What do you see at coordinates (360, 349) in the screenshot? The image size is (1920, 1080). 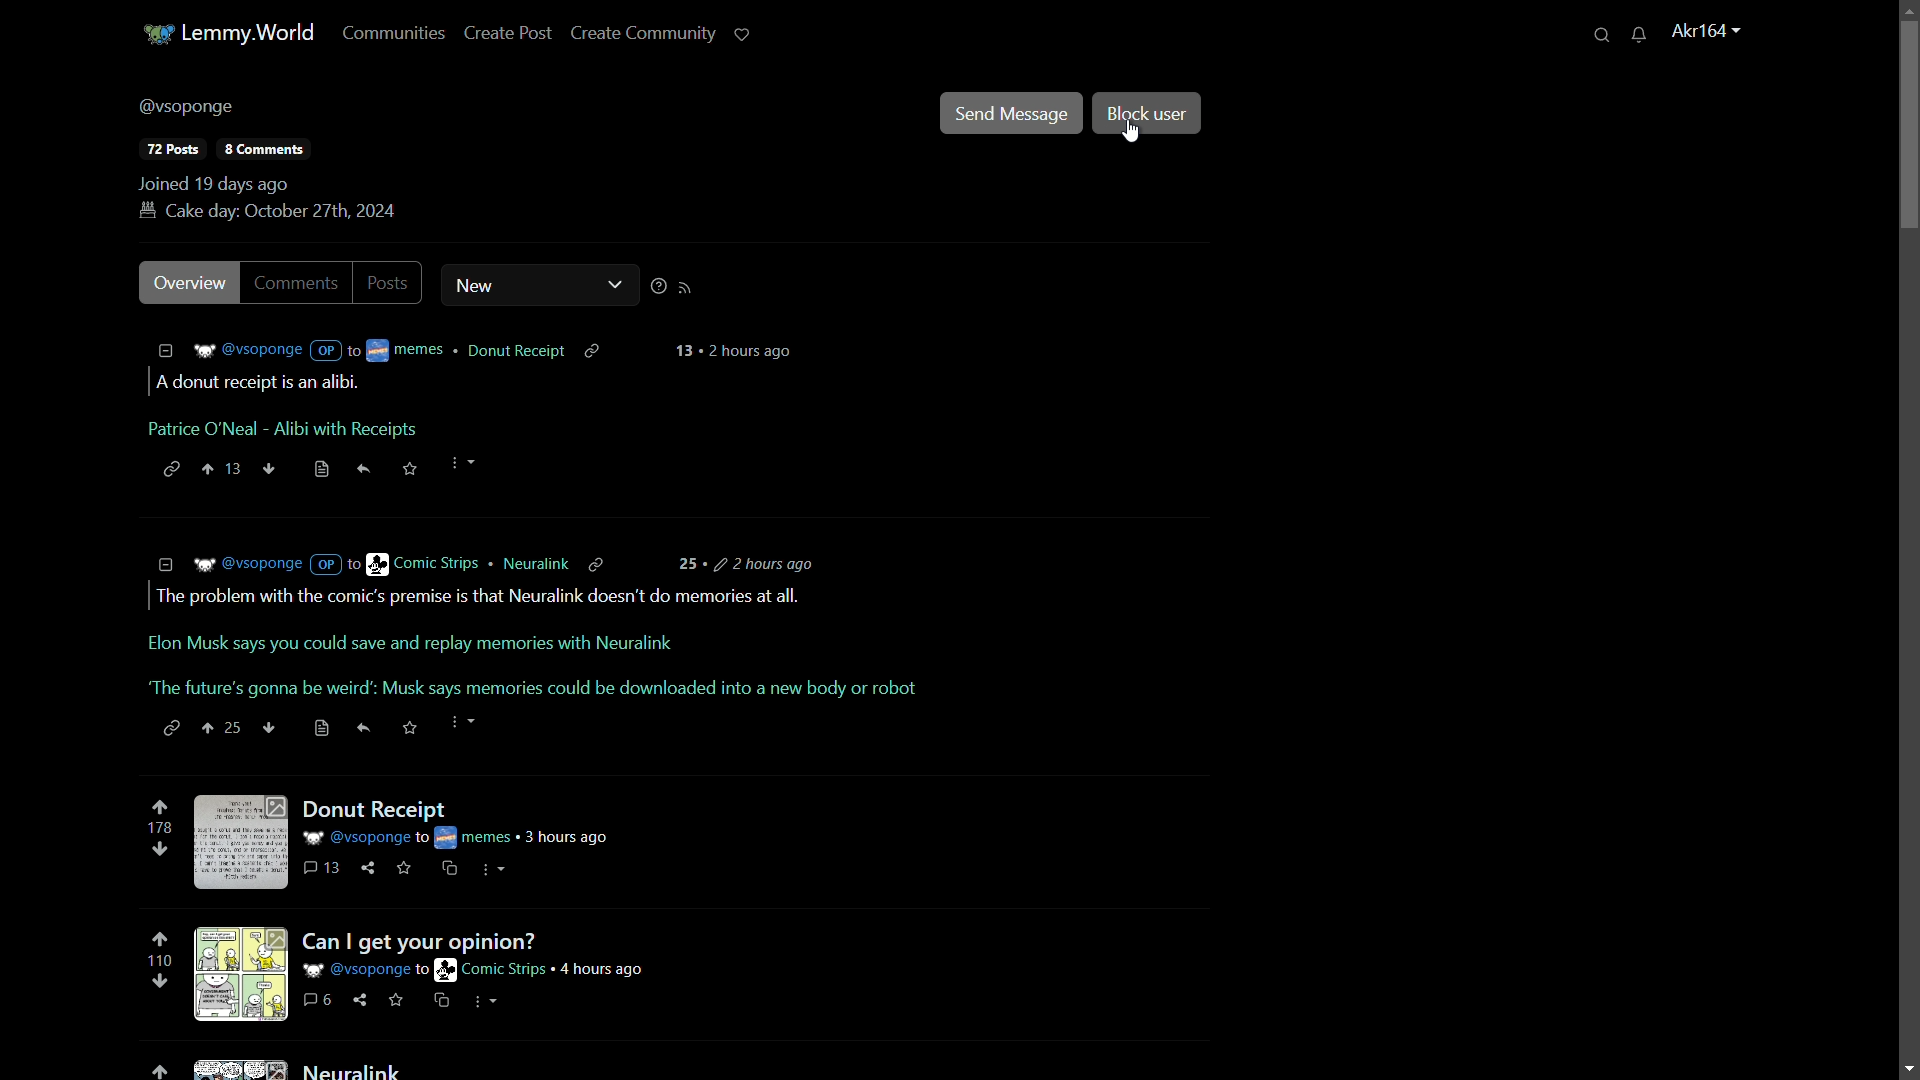 I see `details` at bounding box center [360, 349].